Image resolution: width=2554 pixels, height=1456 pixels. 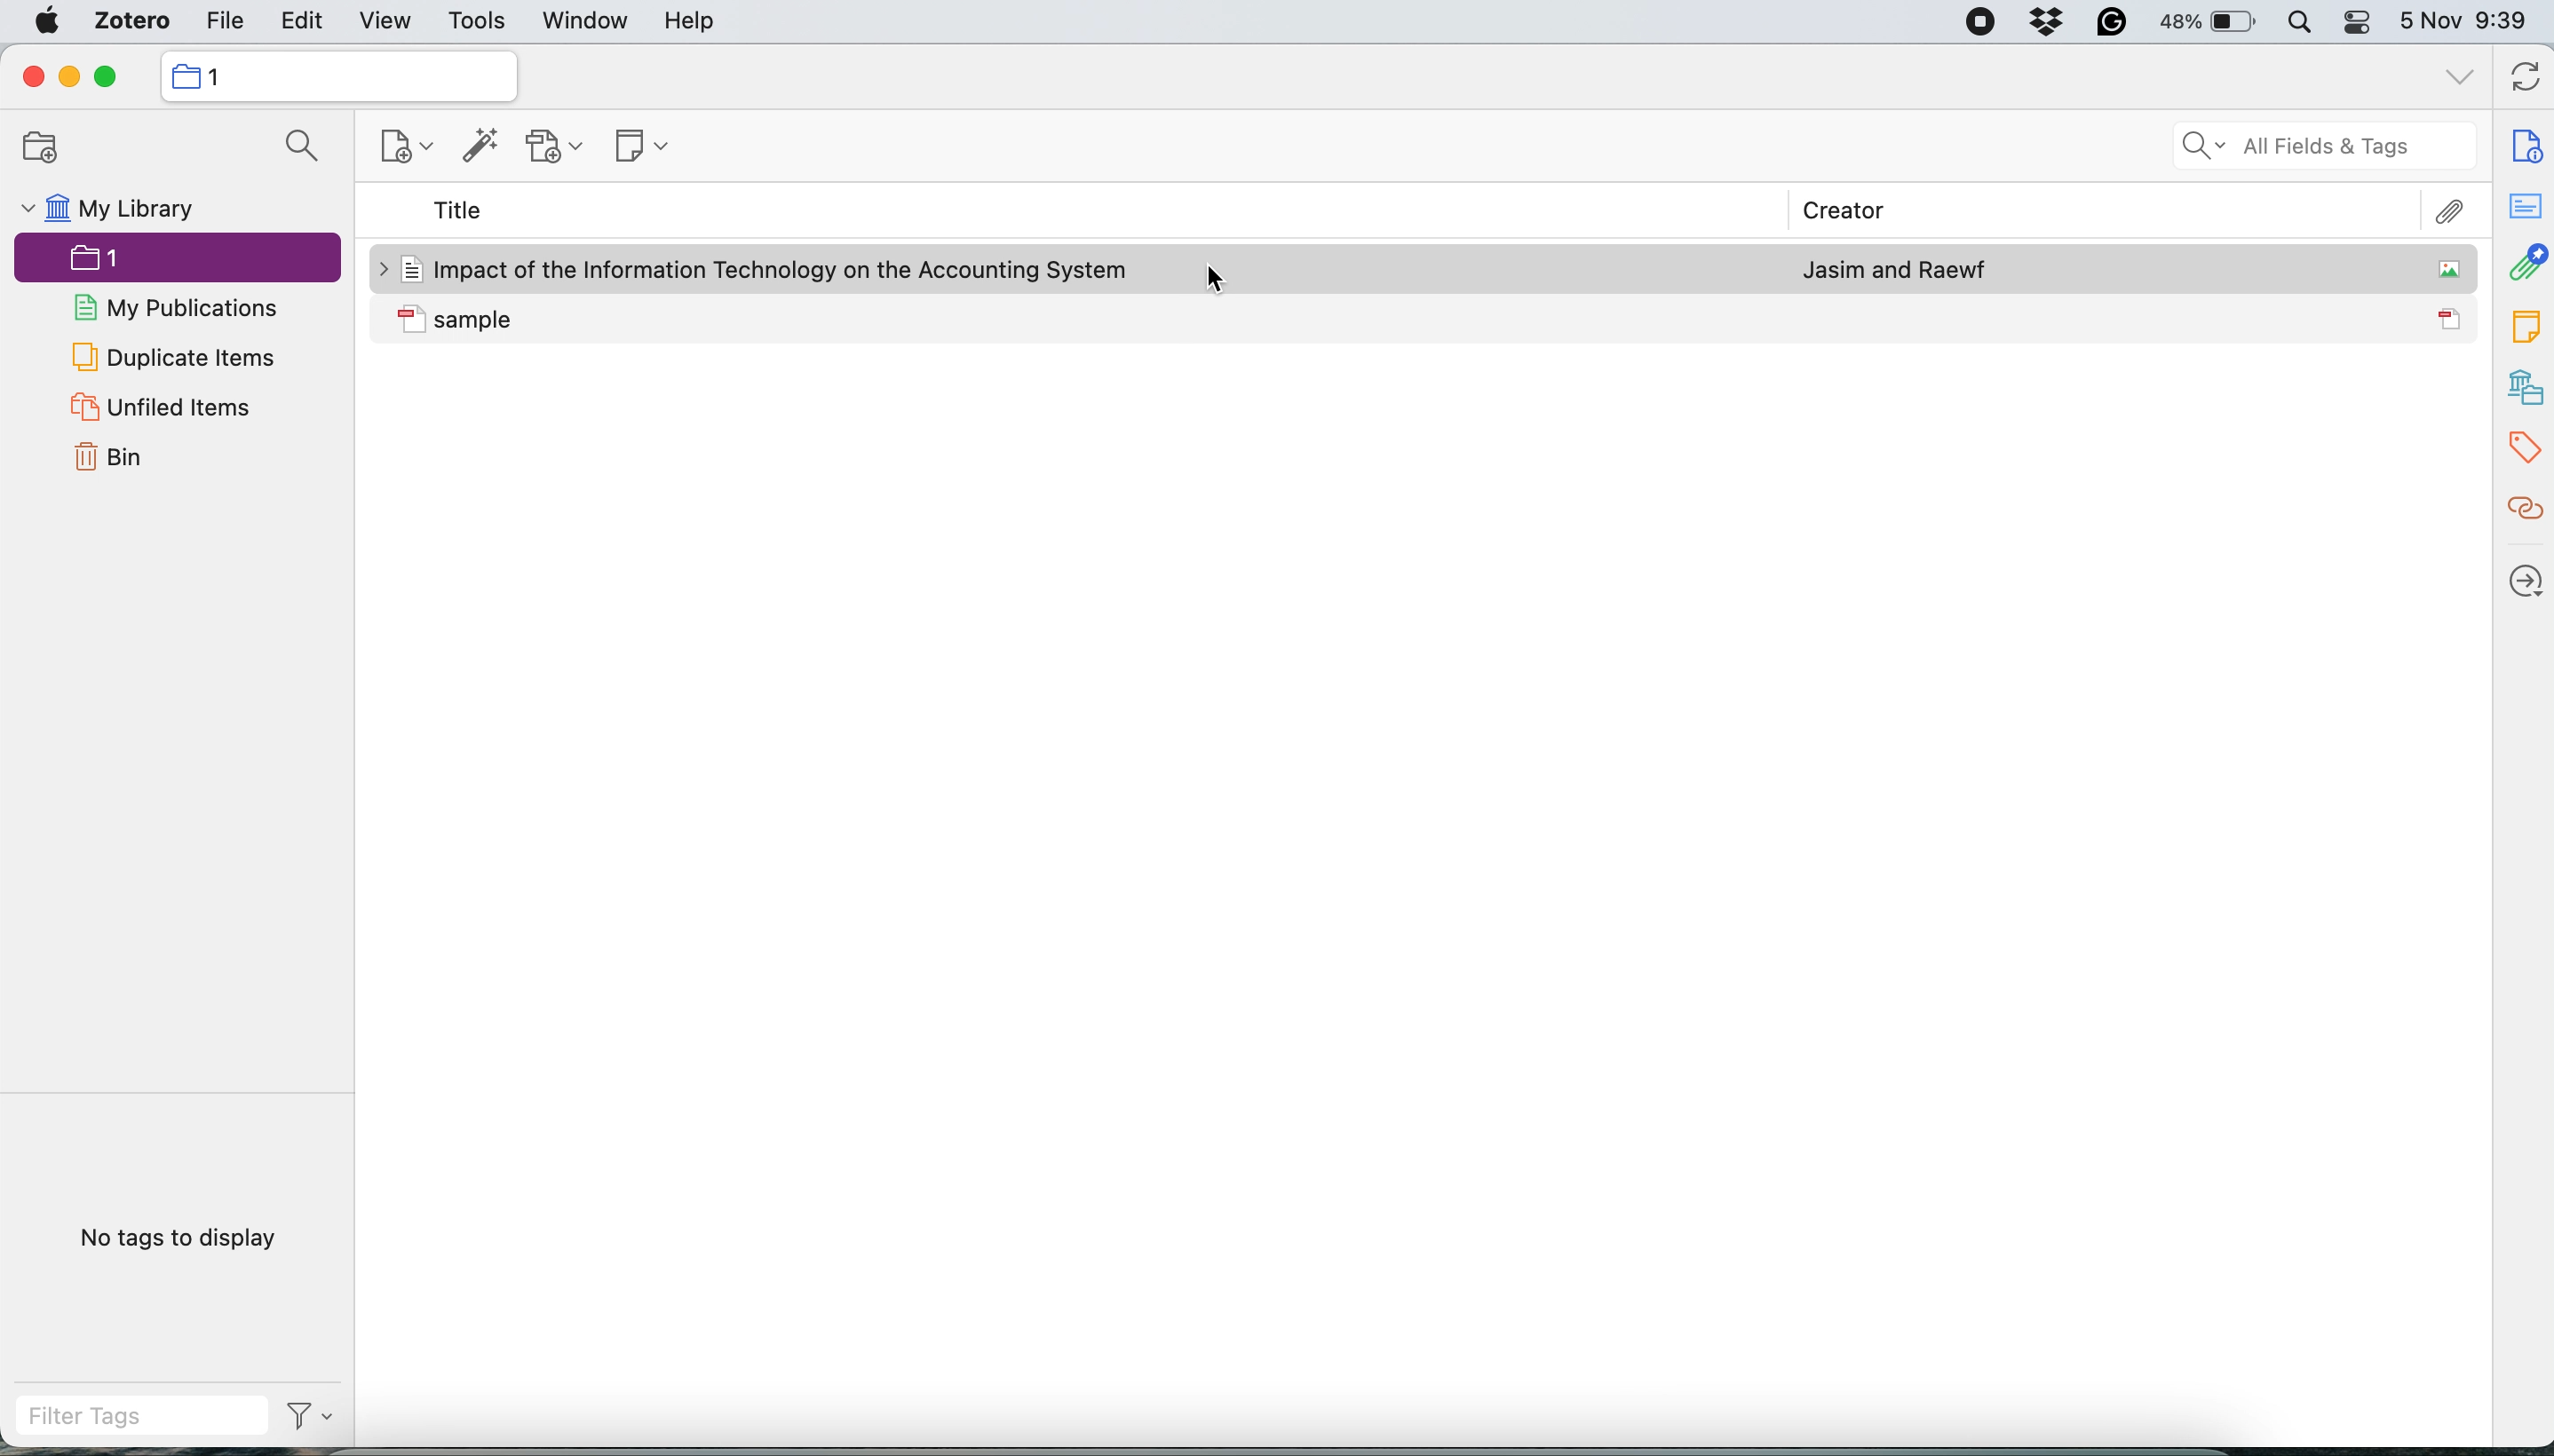 I want to click on list all tabs, so click(x=2460, y=83).